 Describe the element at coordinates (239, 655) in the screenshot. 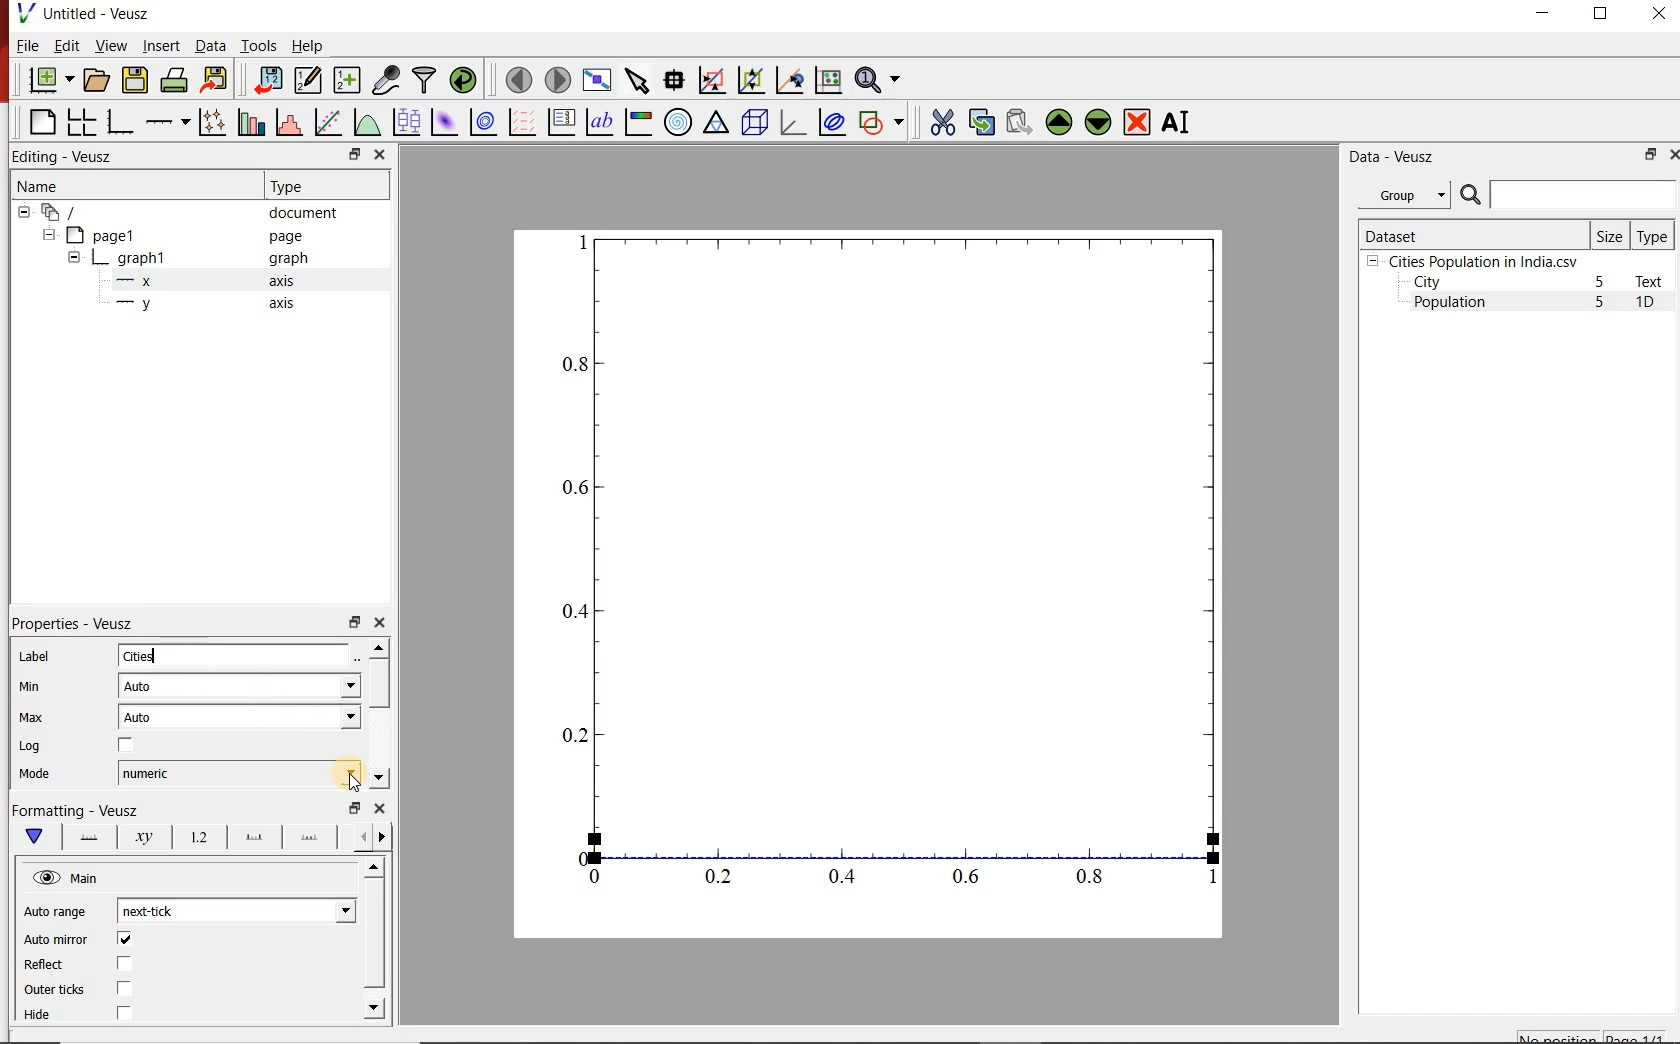

I see `Cities` at that location.